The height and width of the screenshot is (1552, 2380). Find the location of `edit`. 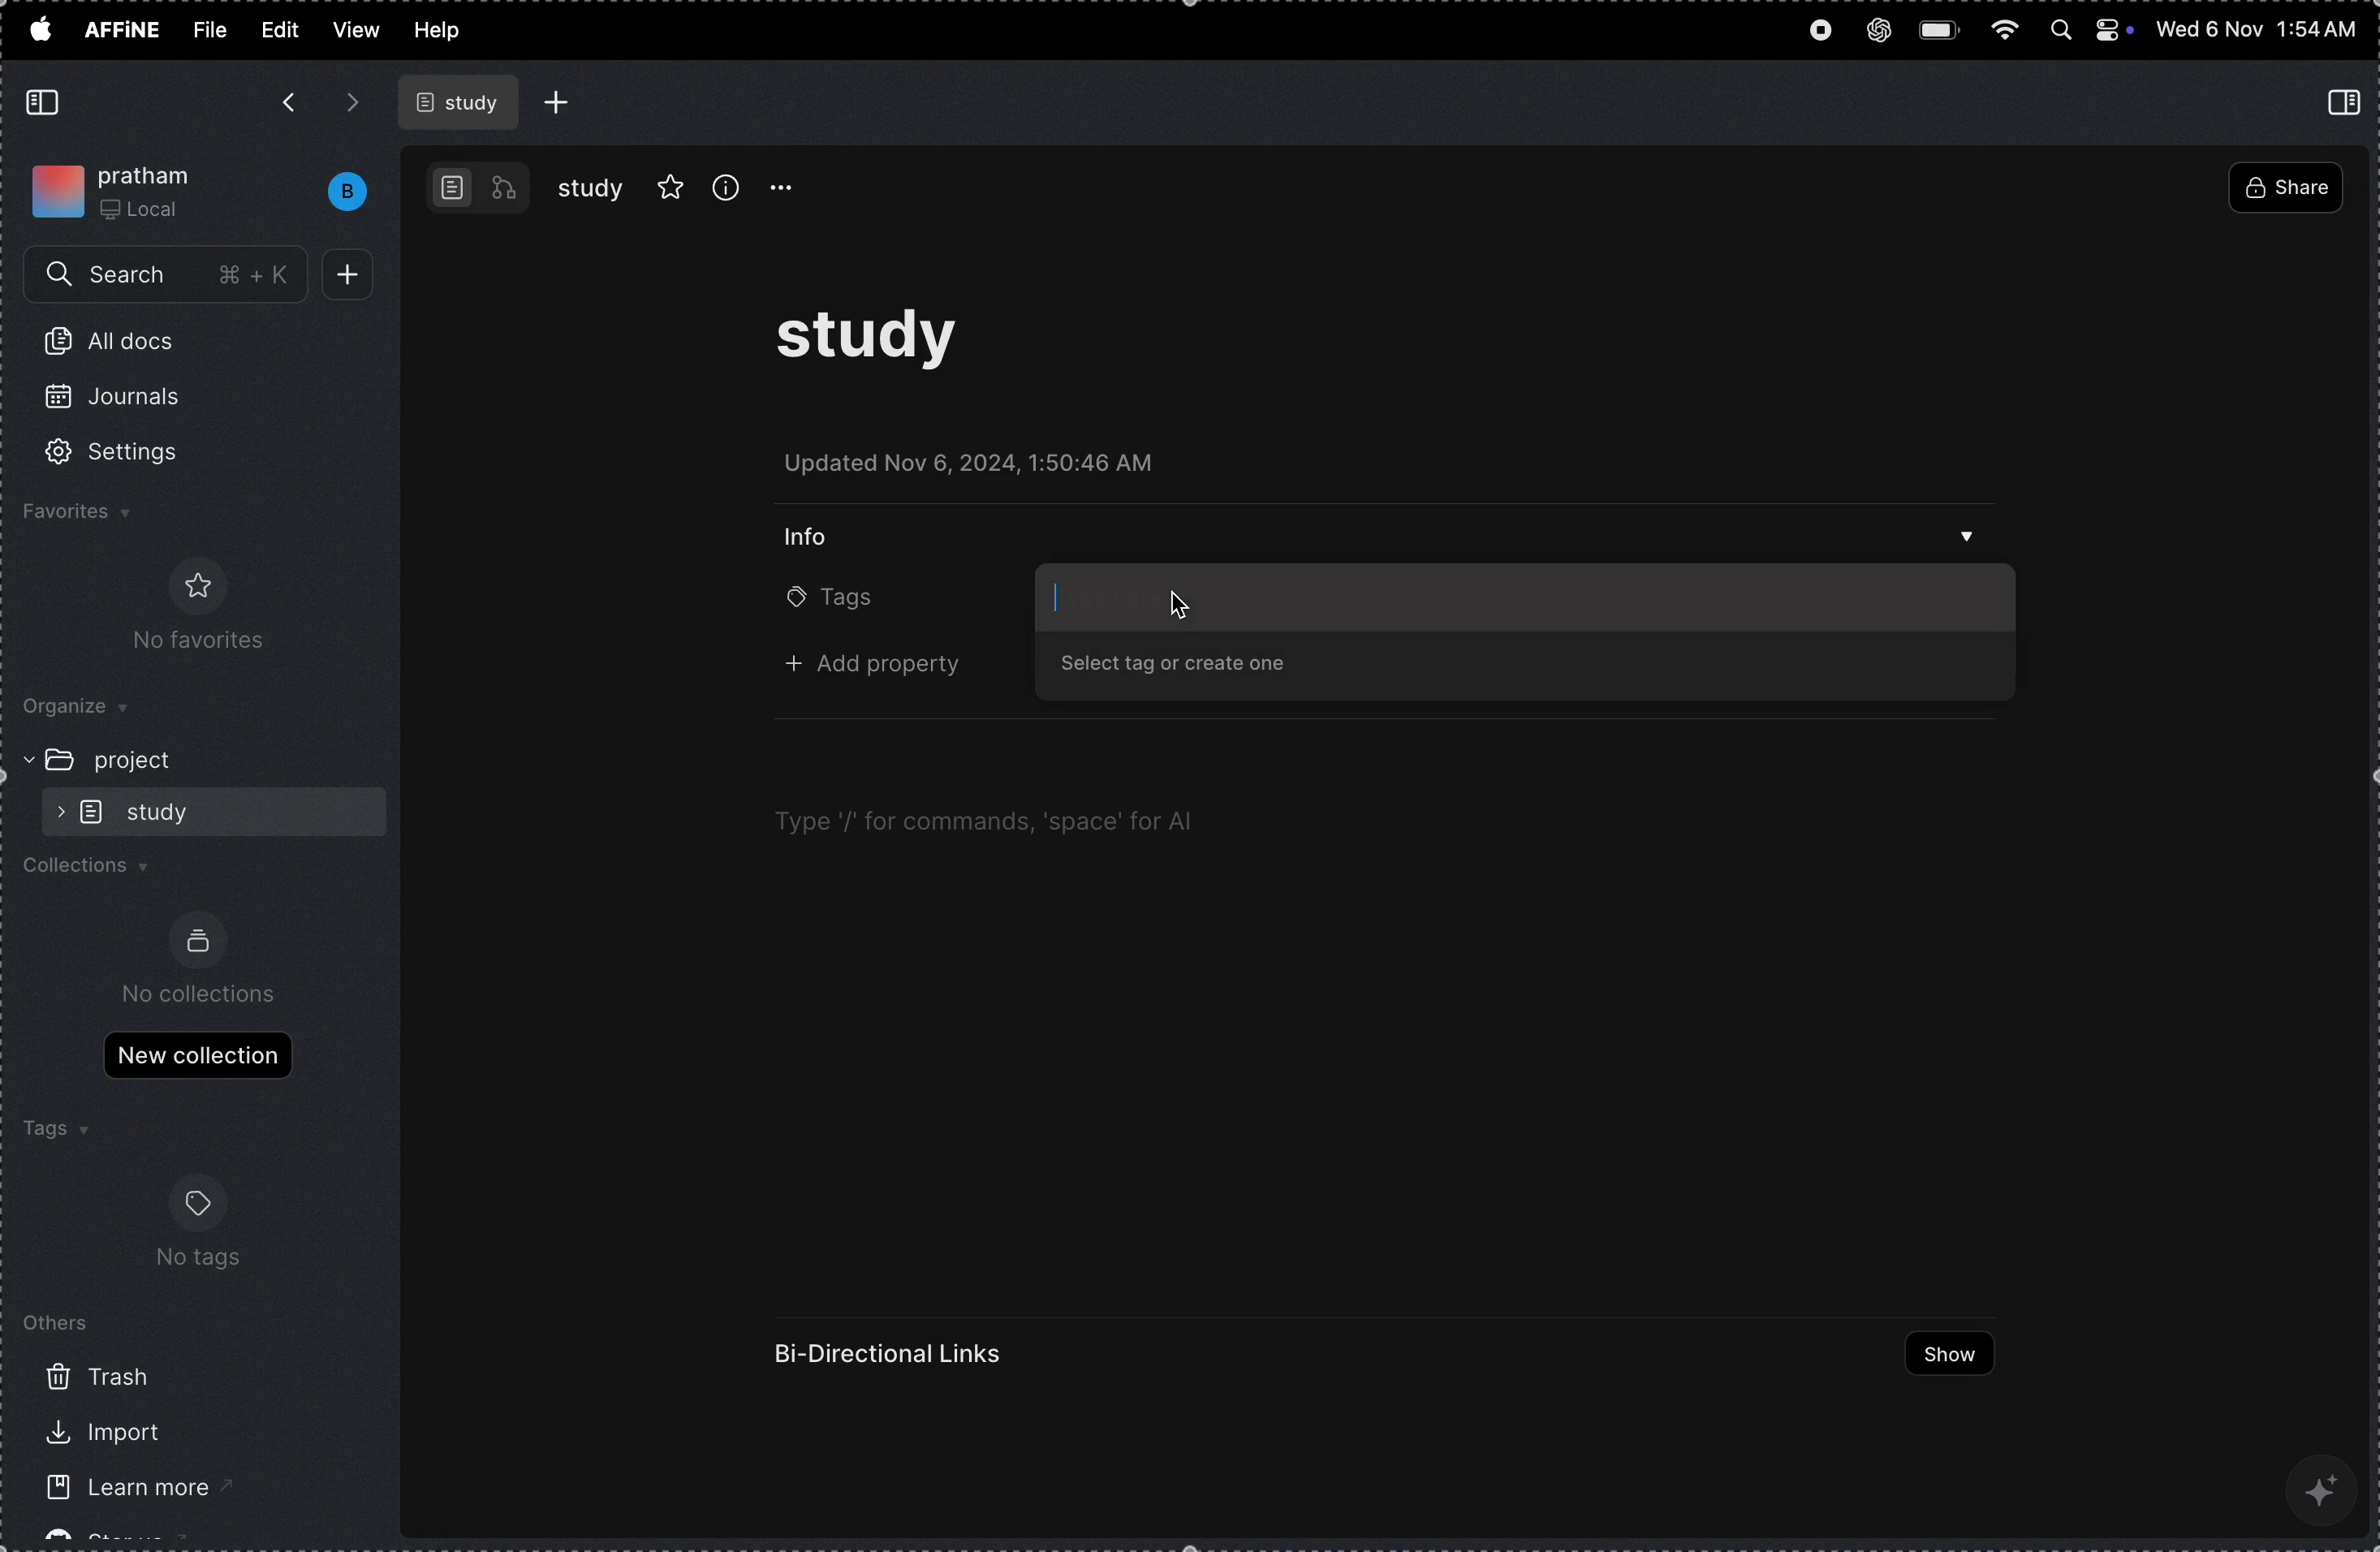

edit is located at coordinates (277, 28).